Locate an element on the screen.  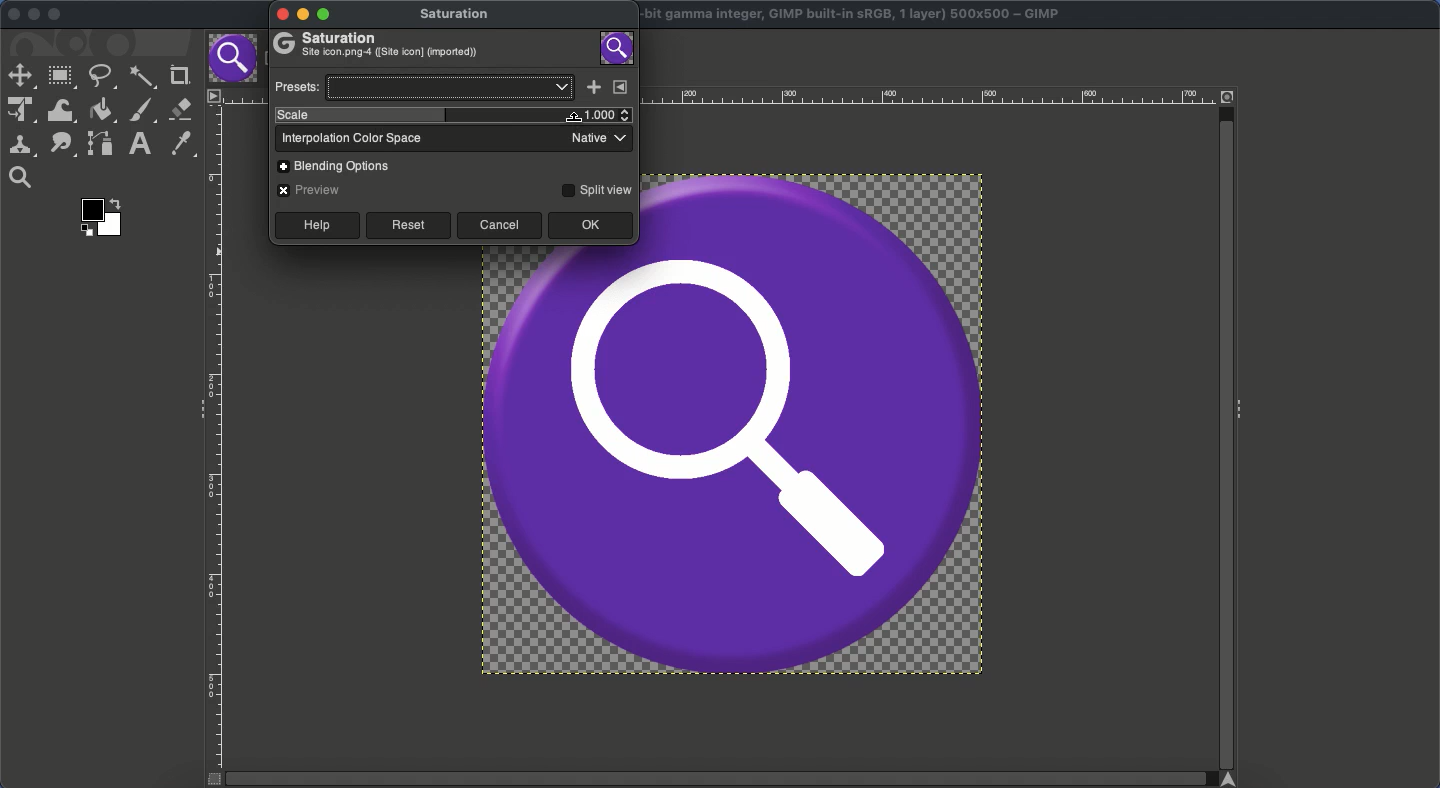
Collapse is located at coordinates (197, 410).